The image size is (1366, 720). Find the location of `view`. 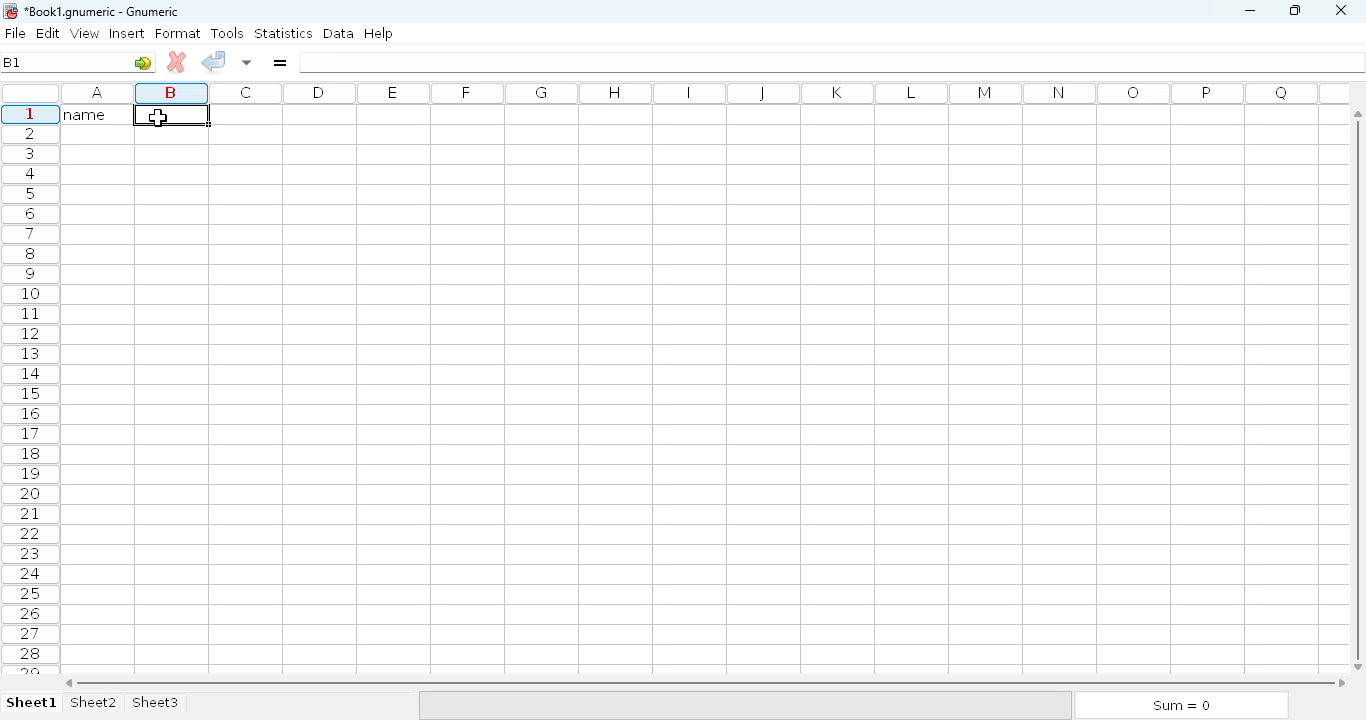

view is located at coordinates (85, 33).